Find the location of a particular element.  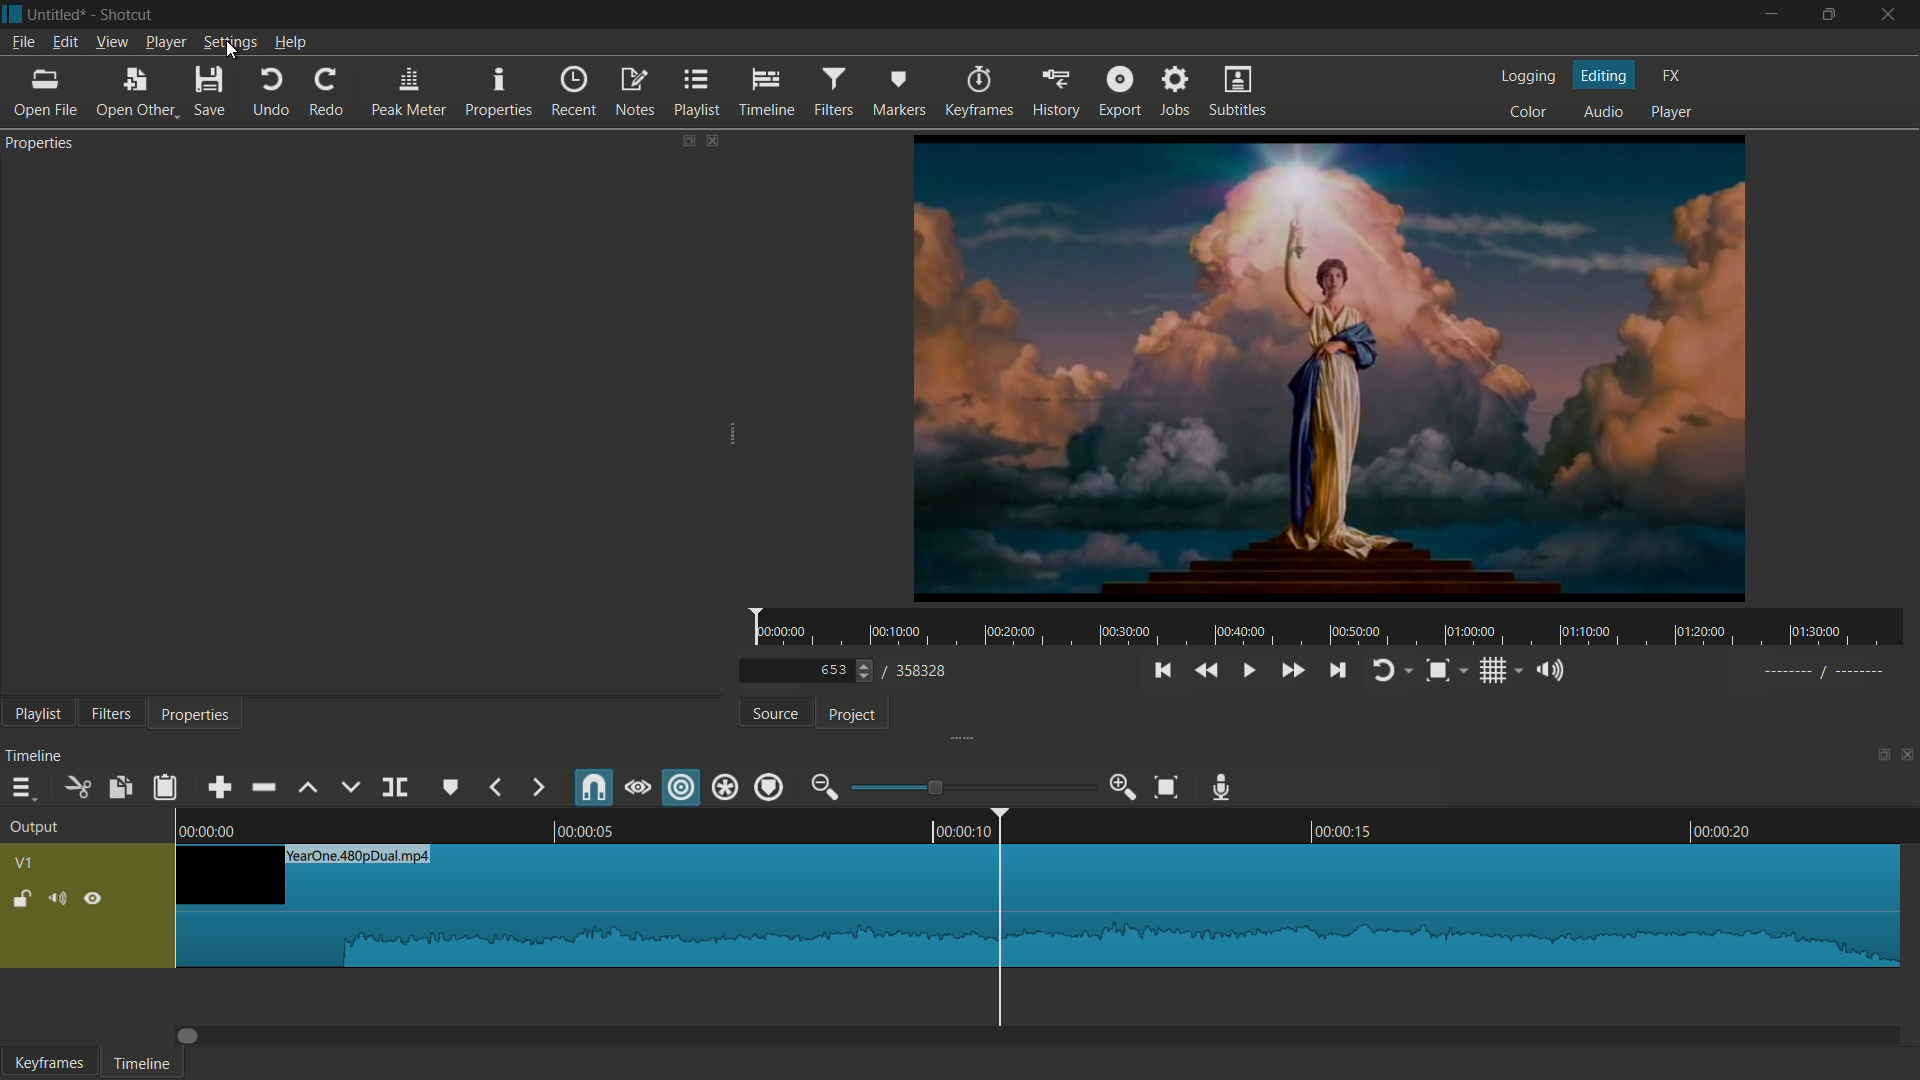

show volume control is located at coordinates (1550, 670).